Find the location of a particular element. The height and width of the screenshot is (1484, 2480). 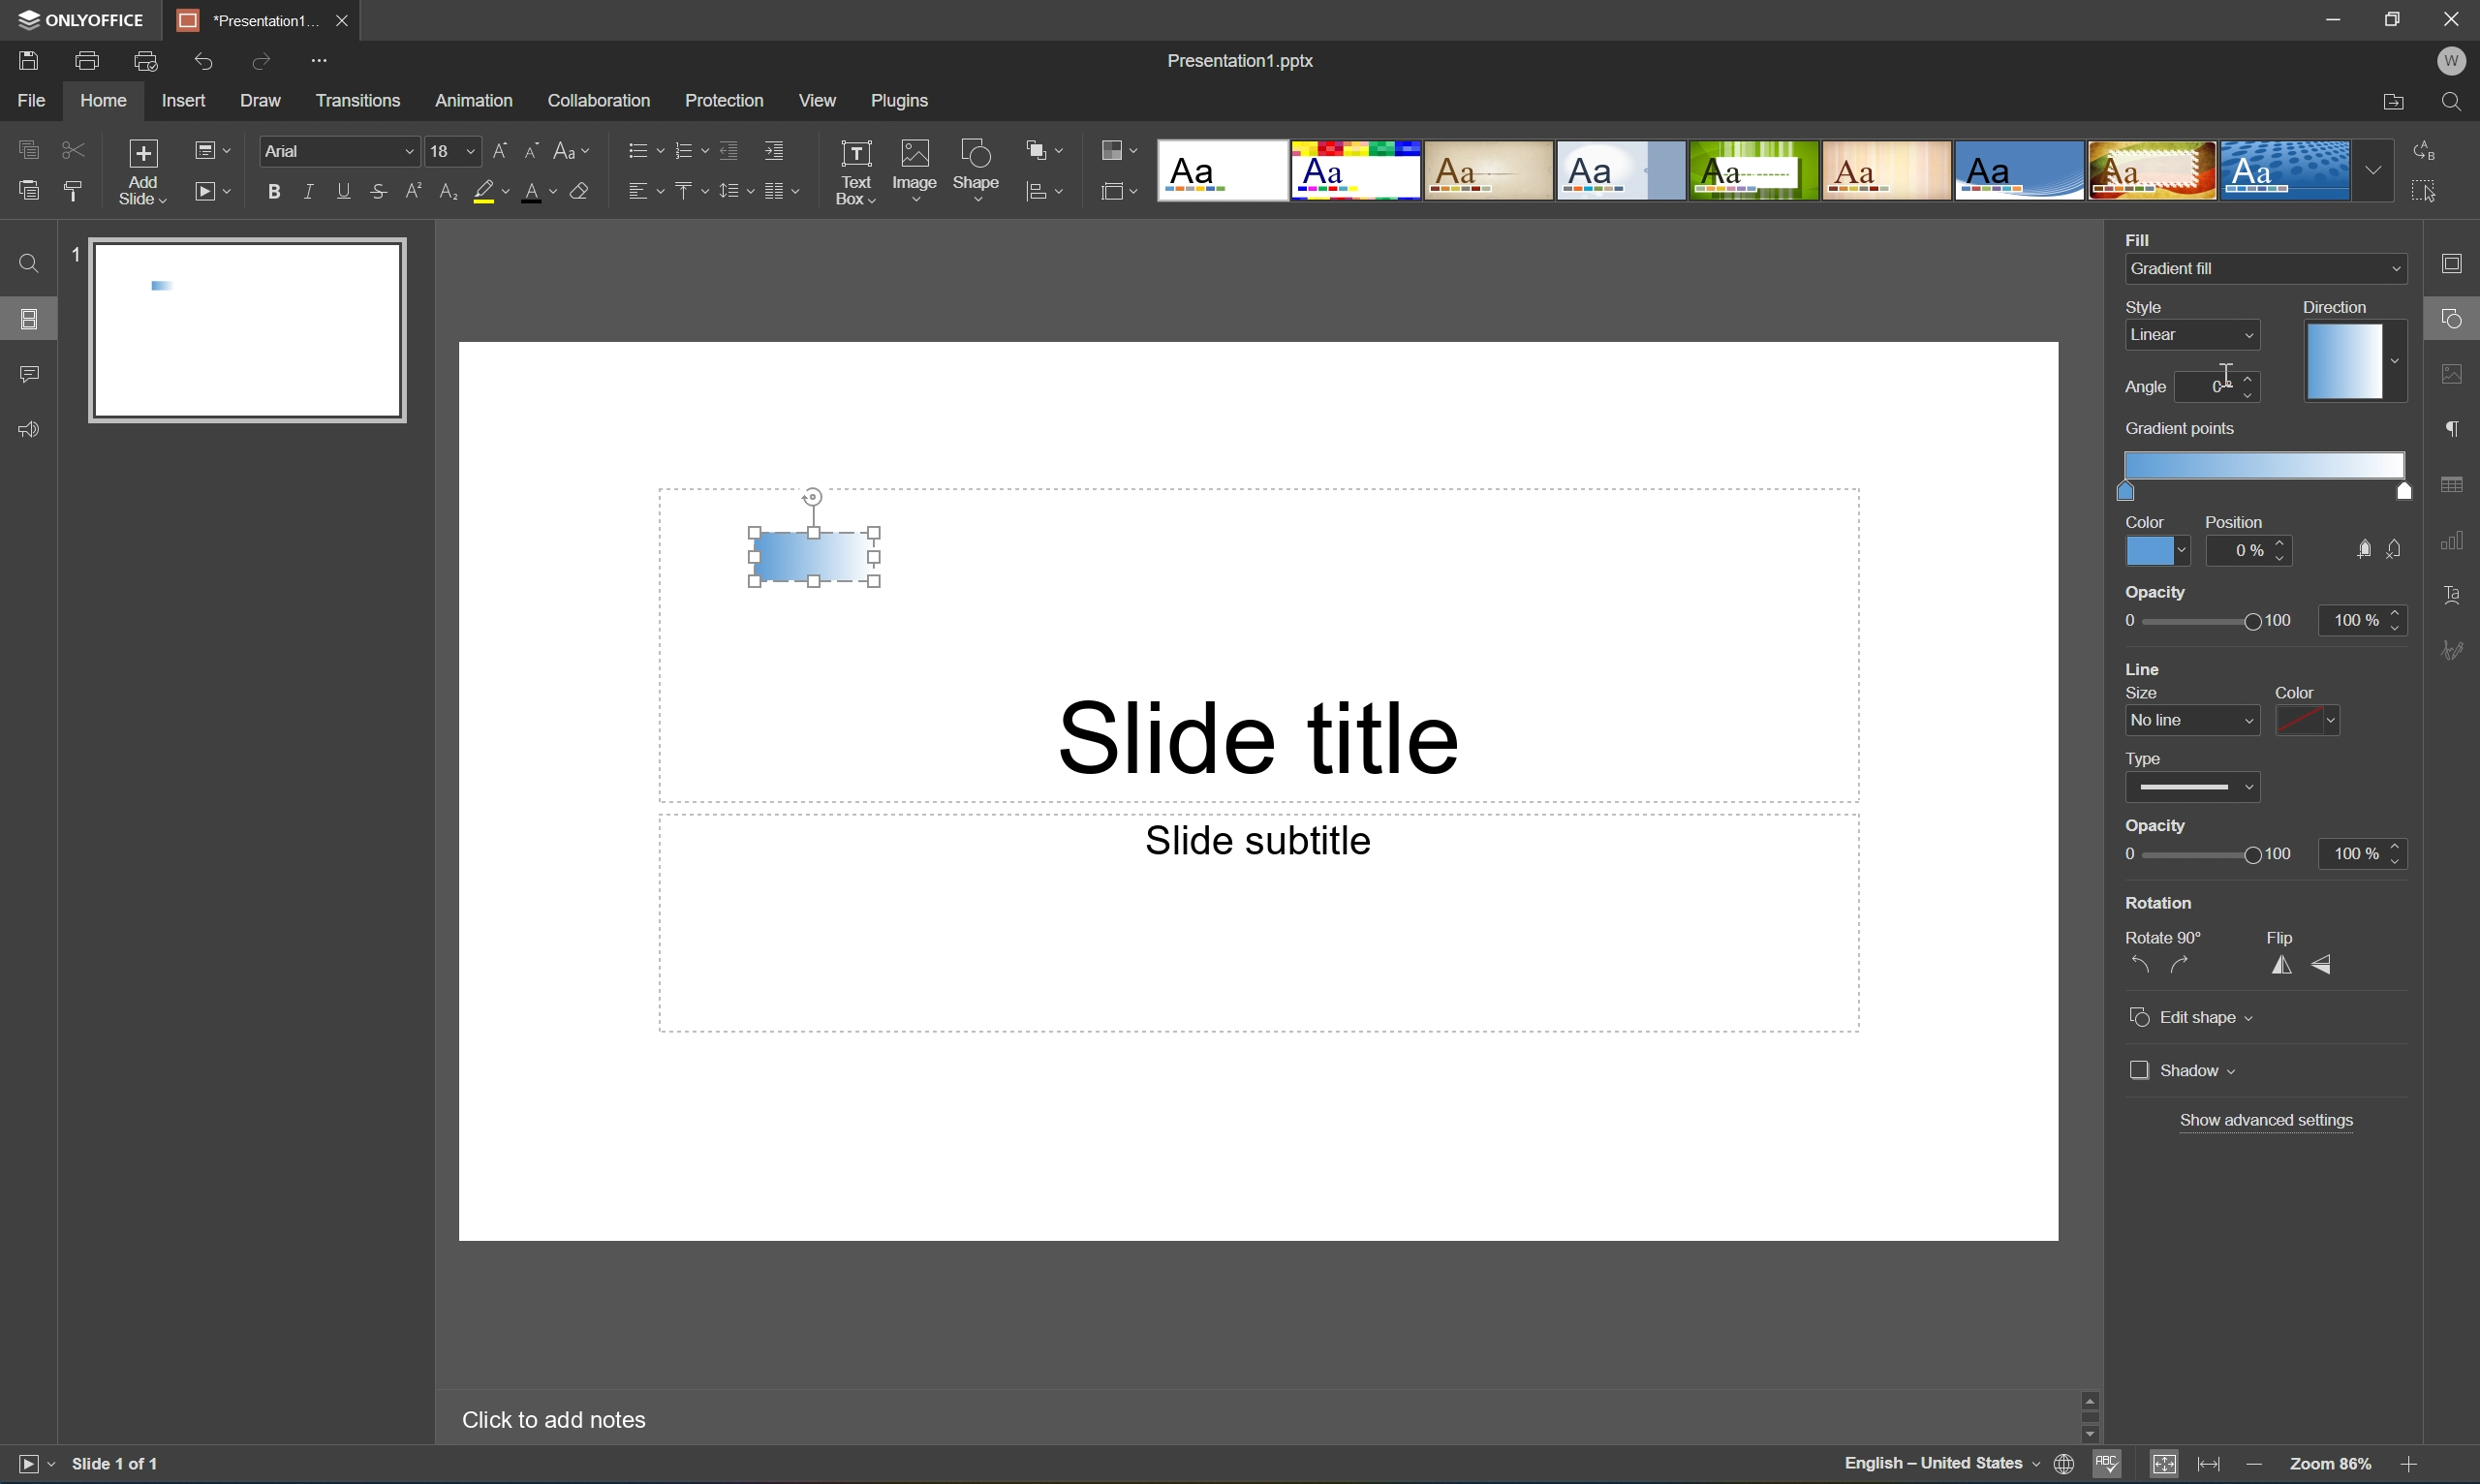

Color is located at coordinates (2146, 520).